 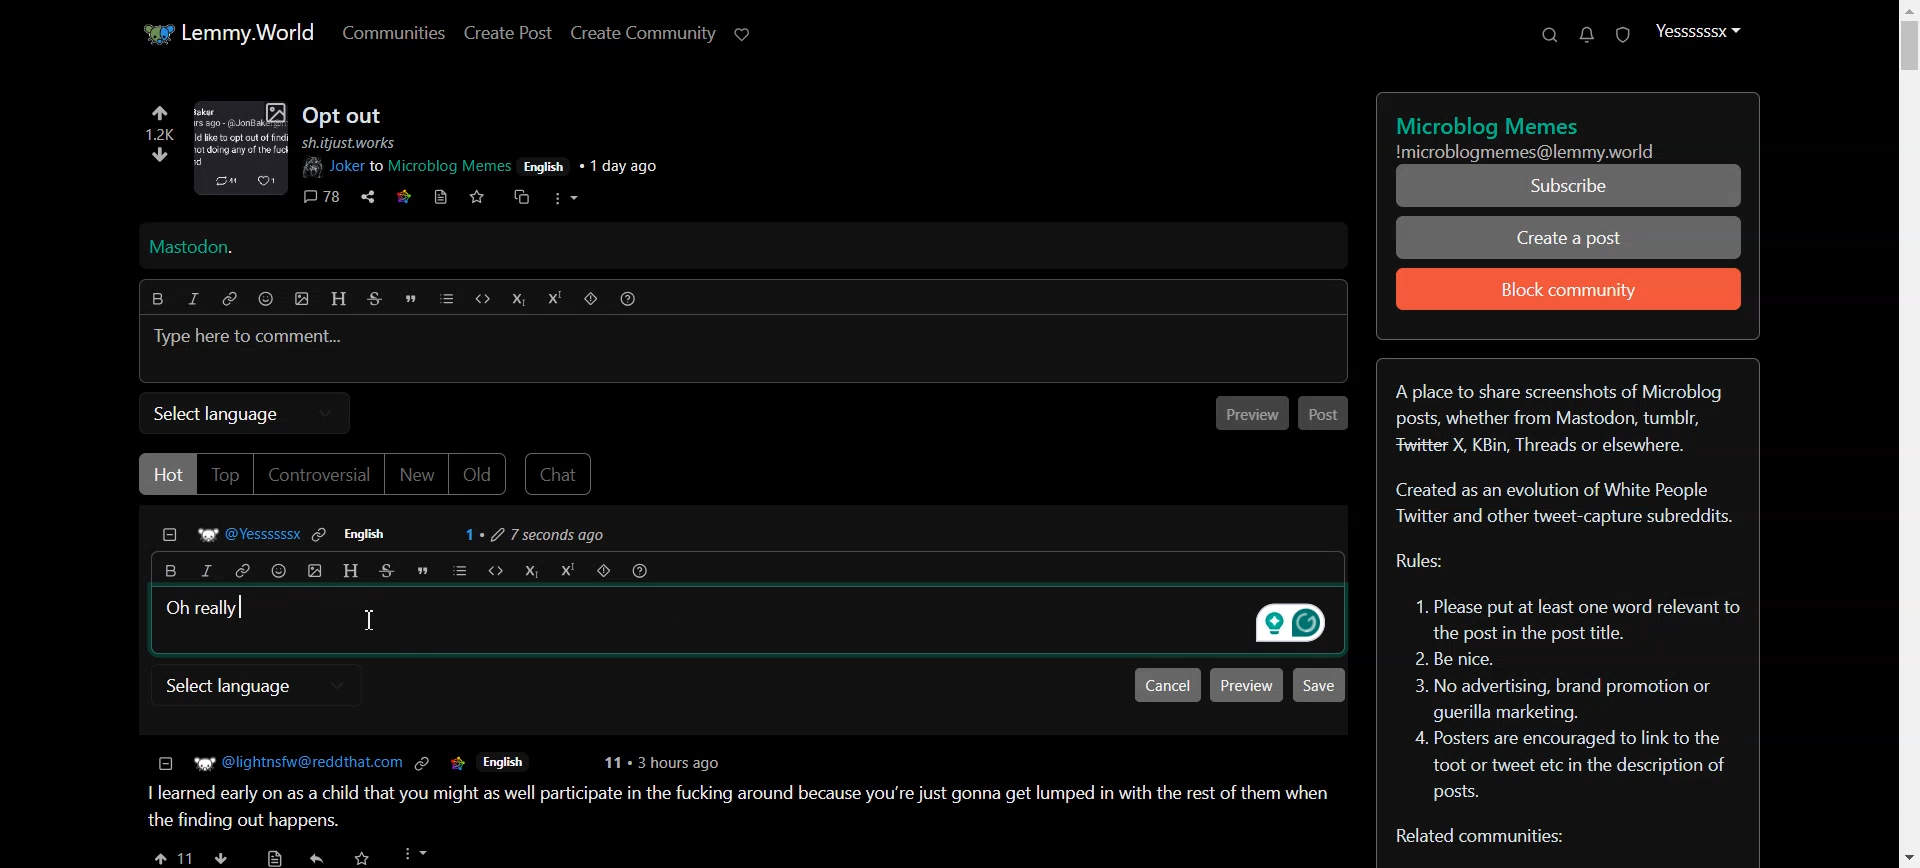 What do you see at coordinates (1569, 289) in the screenshot?
I see `Block community` at bounding box center [1569, 289].